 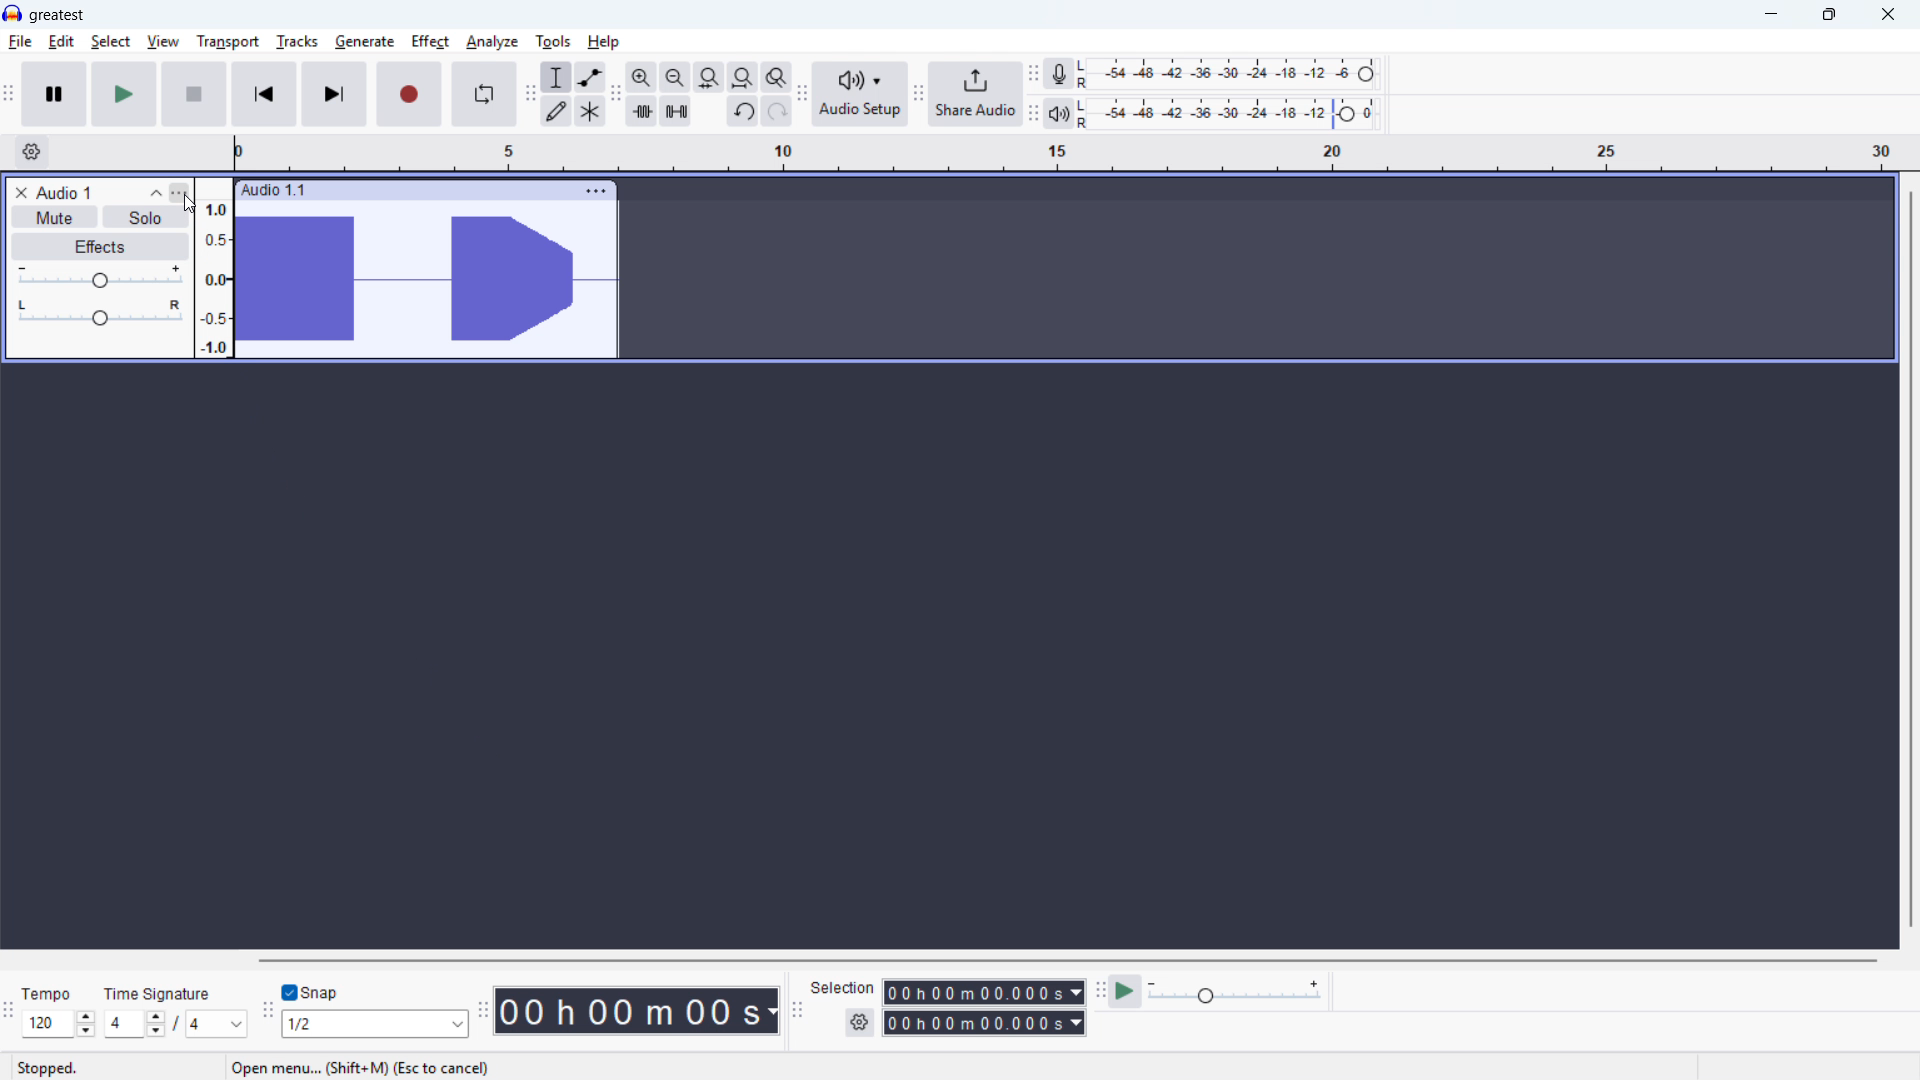 I want to click on selection start time, so click(x=985, y=993).